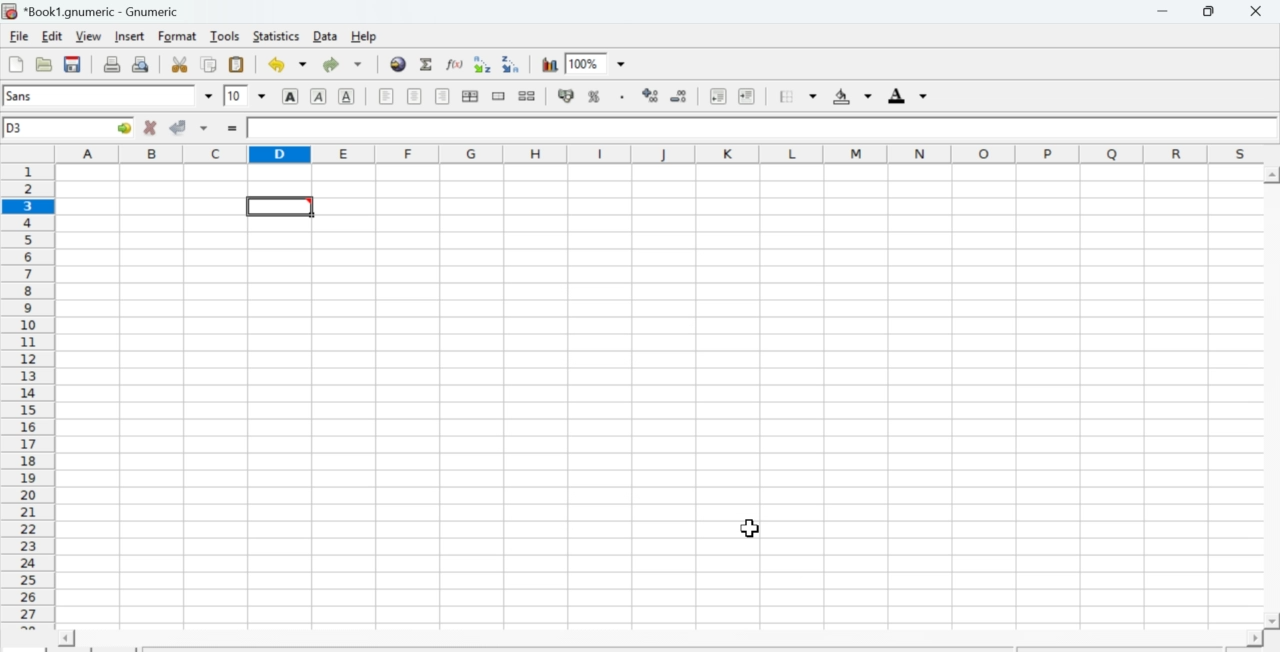 Image resolution: width=1280 pixels, height=652 pixels. What do you see at coordinates (64, 638) in the screenshot?
I see `scroll left` at bounding box center [64, 638].